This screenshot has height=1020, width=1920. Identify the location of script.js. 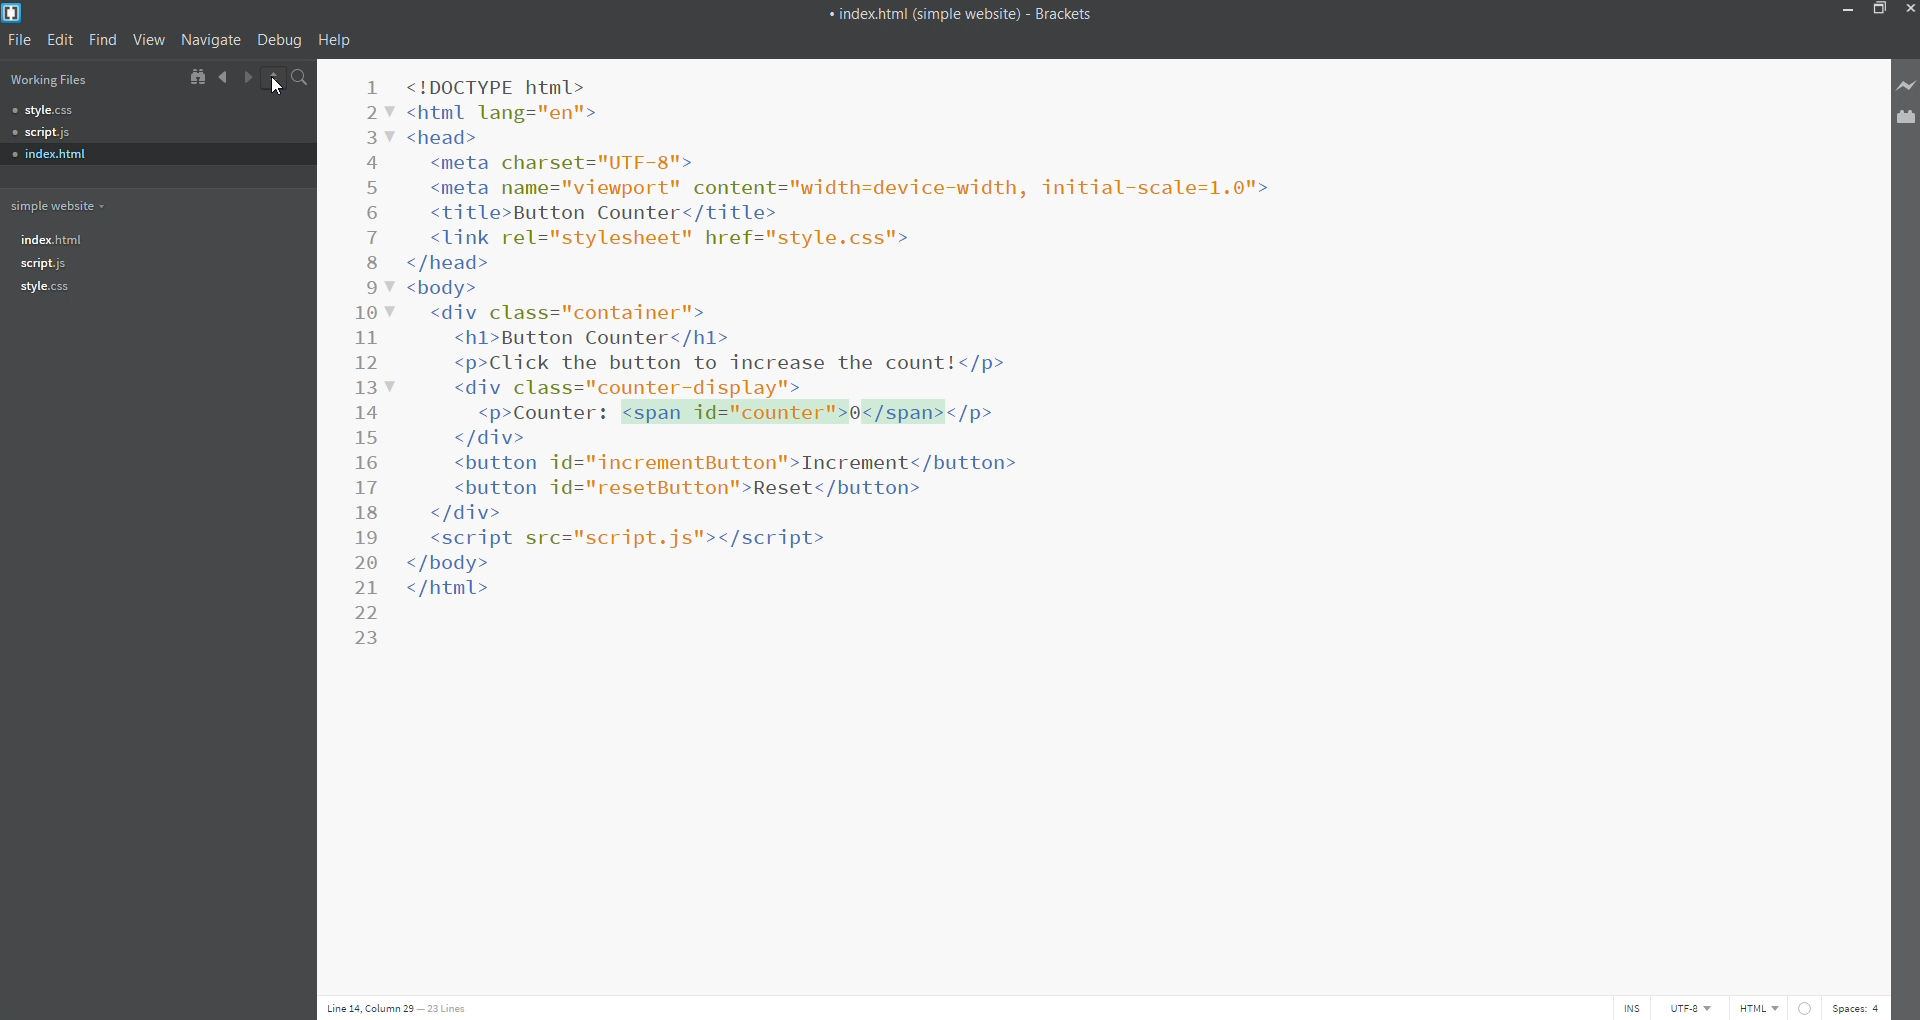
(156, 265).